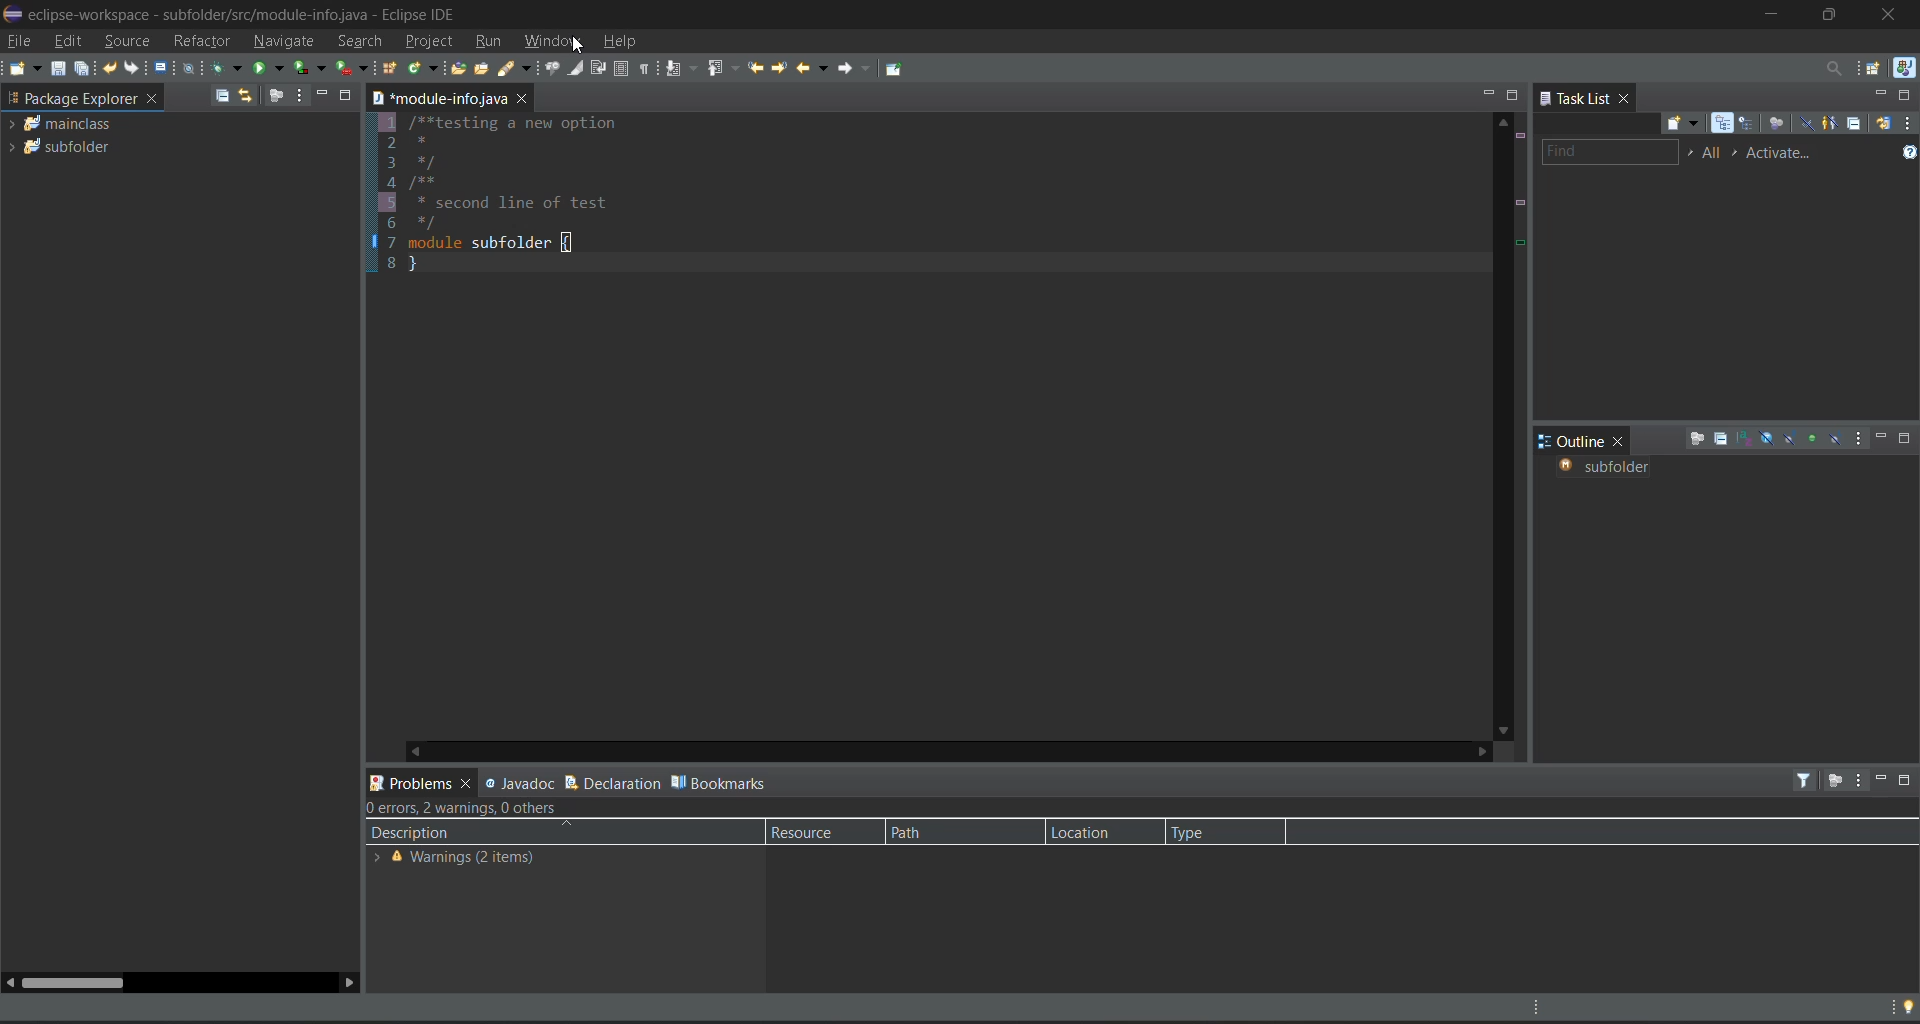 This screenshot has width=1920, height=1024. What do you see at coordinates (1835, 780) in the screenshot?
I see `focus on active task` at bounding box center [1835, 780].